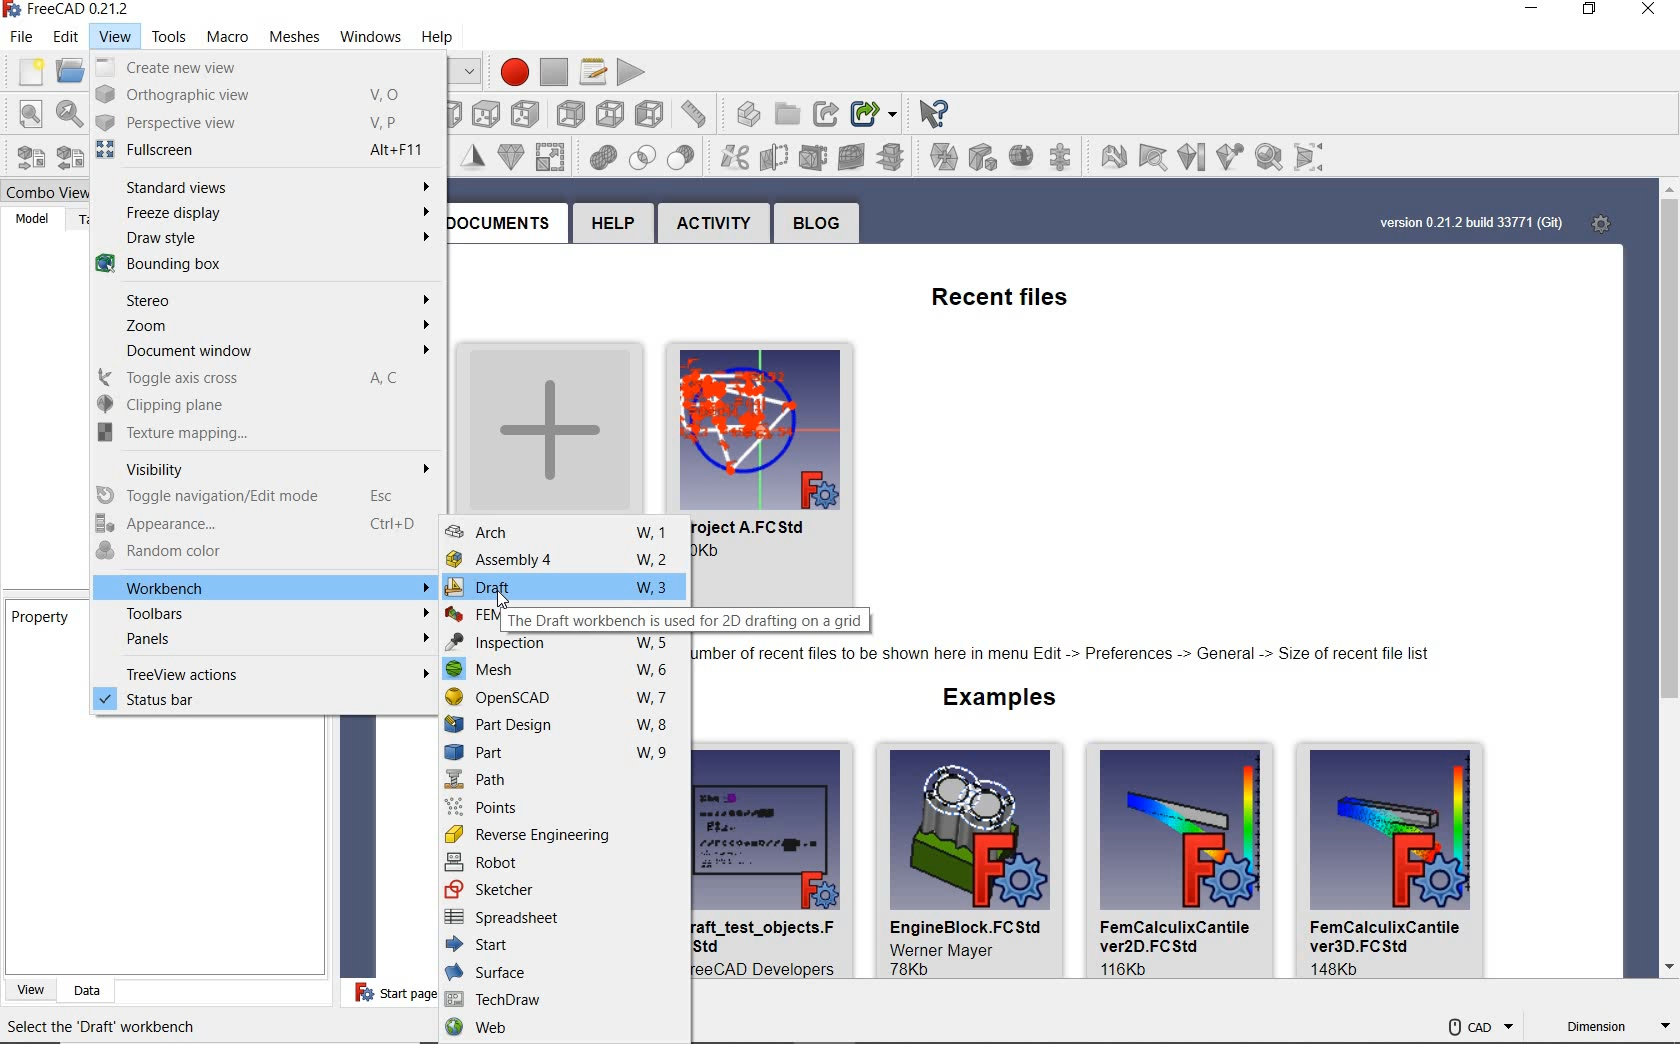  Describe the element at coordinates (1475, 1024) in the screenshot. I see `CAD Navigation style` at that location.